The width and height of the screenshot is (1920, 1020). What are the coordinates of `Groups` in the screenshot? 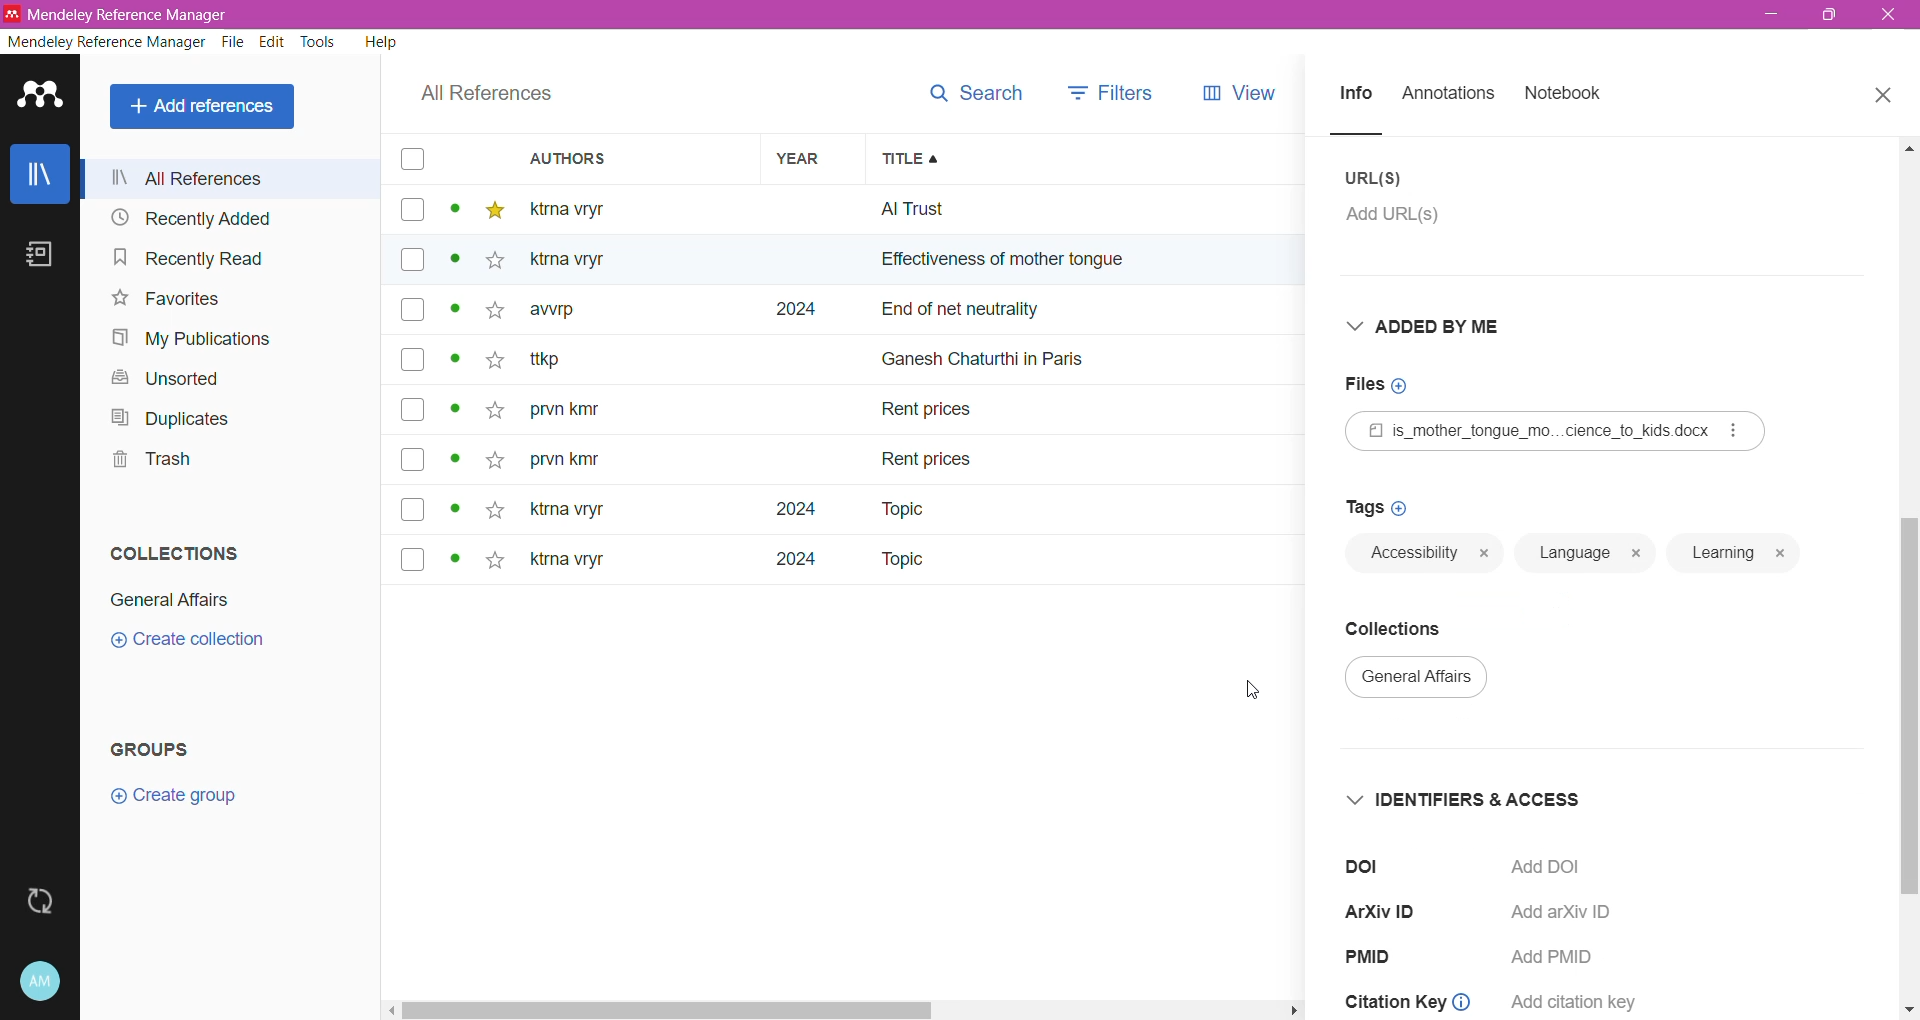 It's located at (154, 750).